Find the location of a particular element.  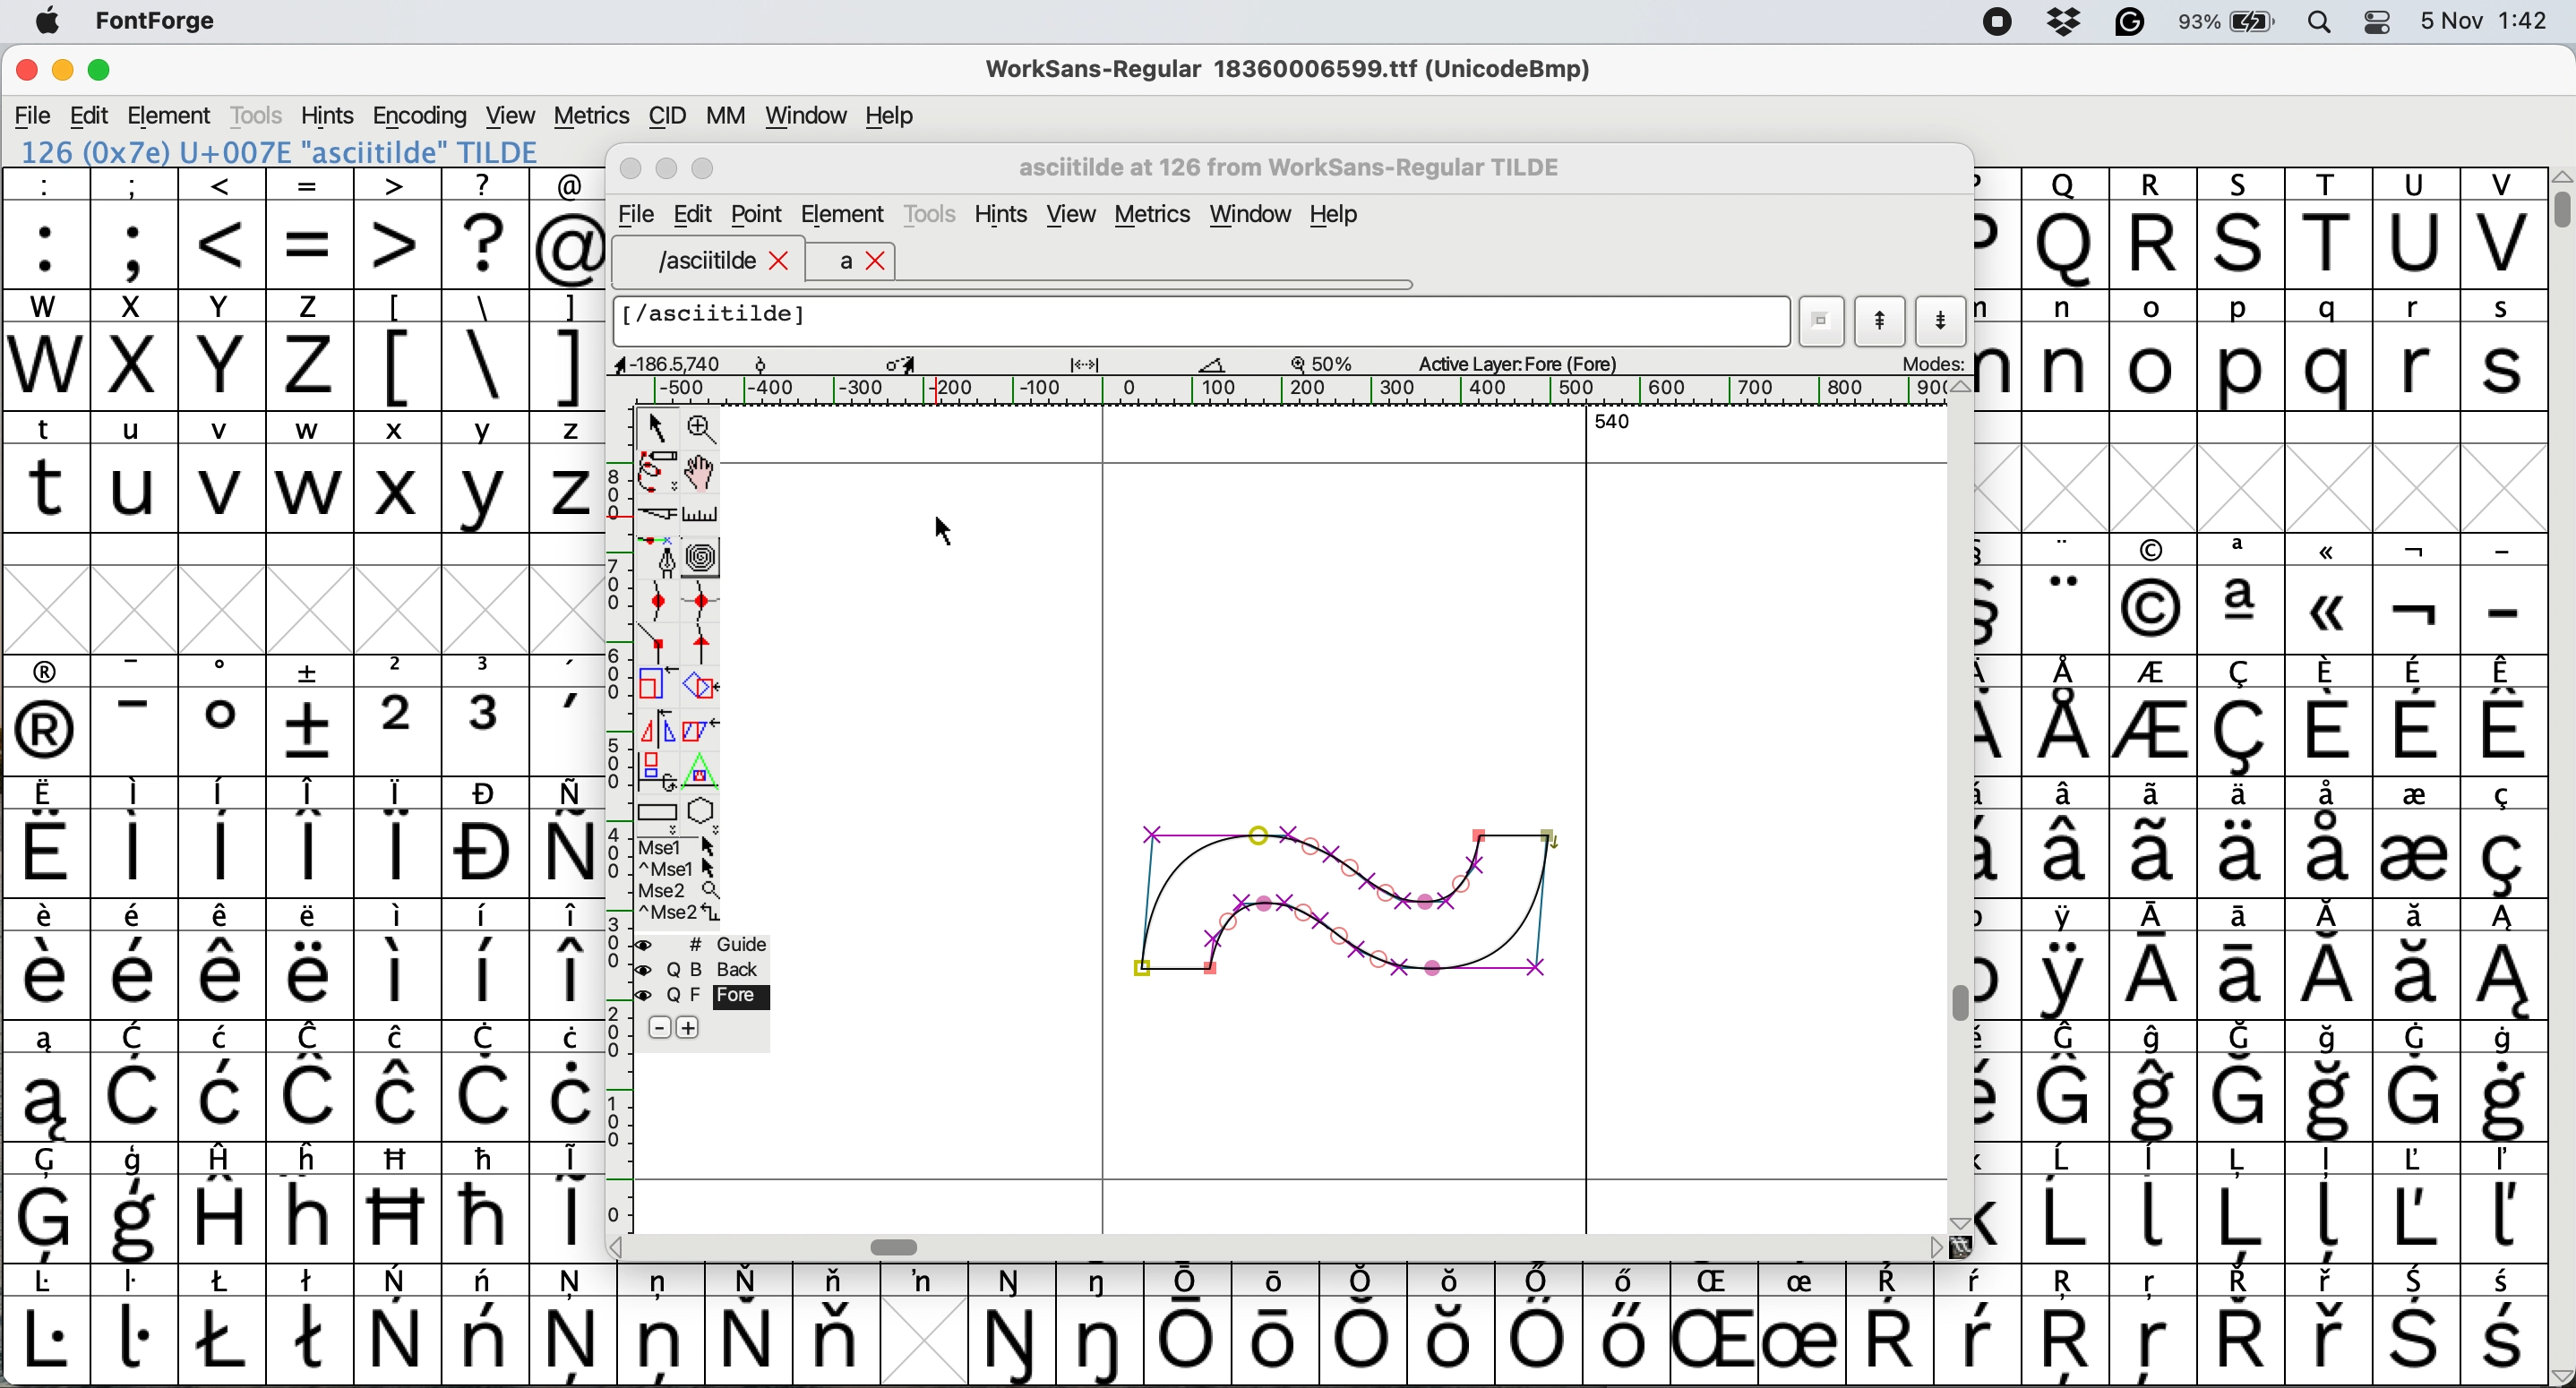

window is located at coordinates (802, 117).